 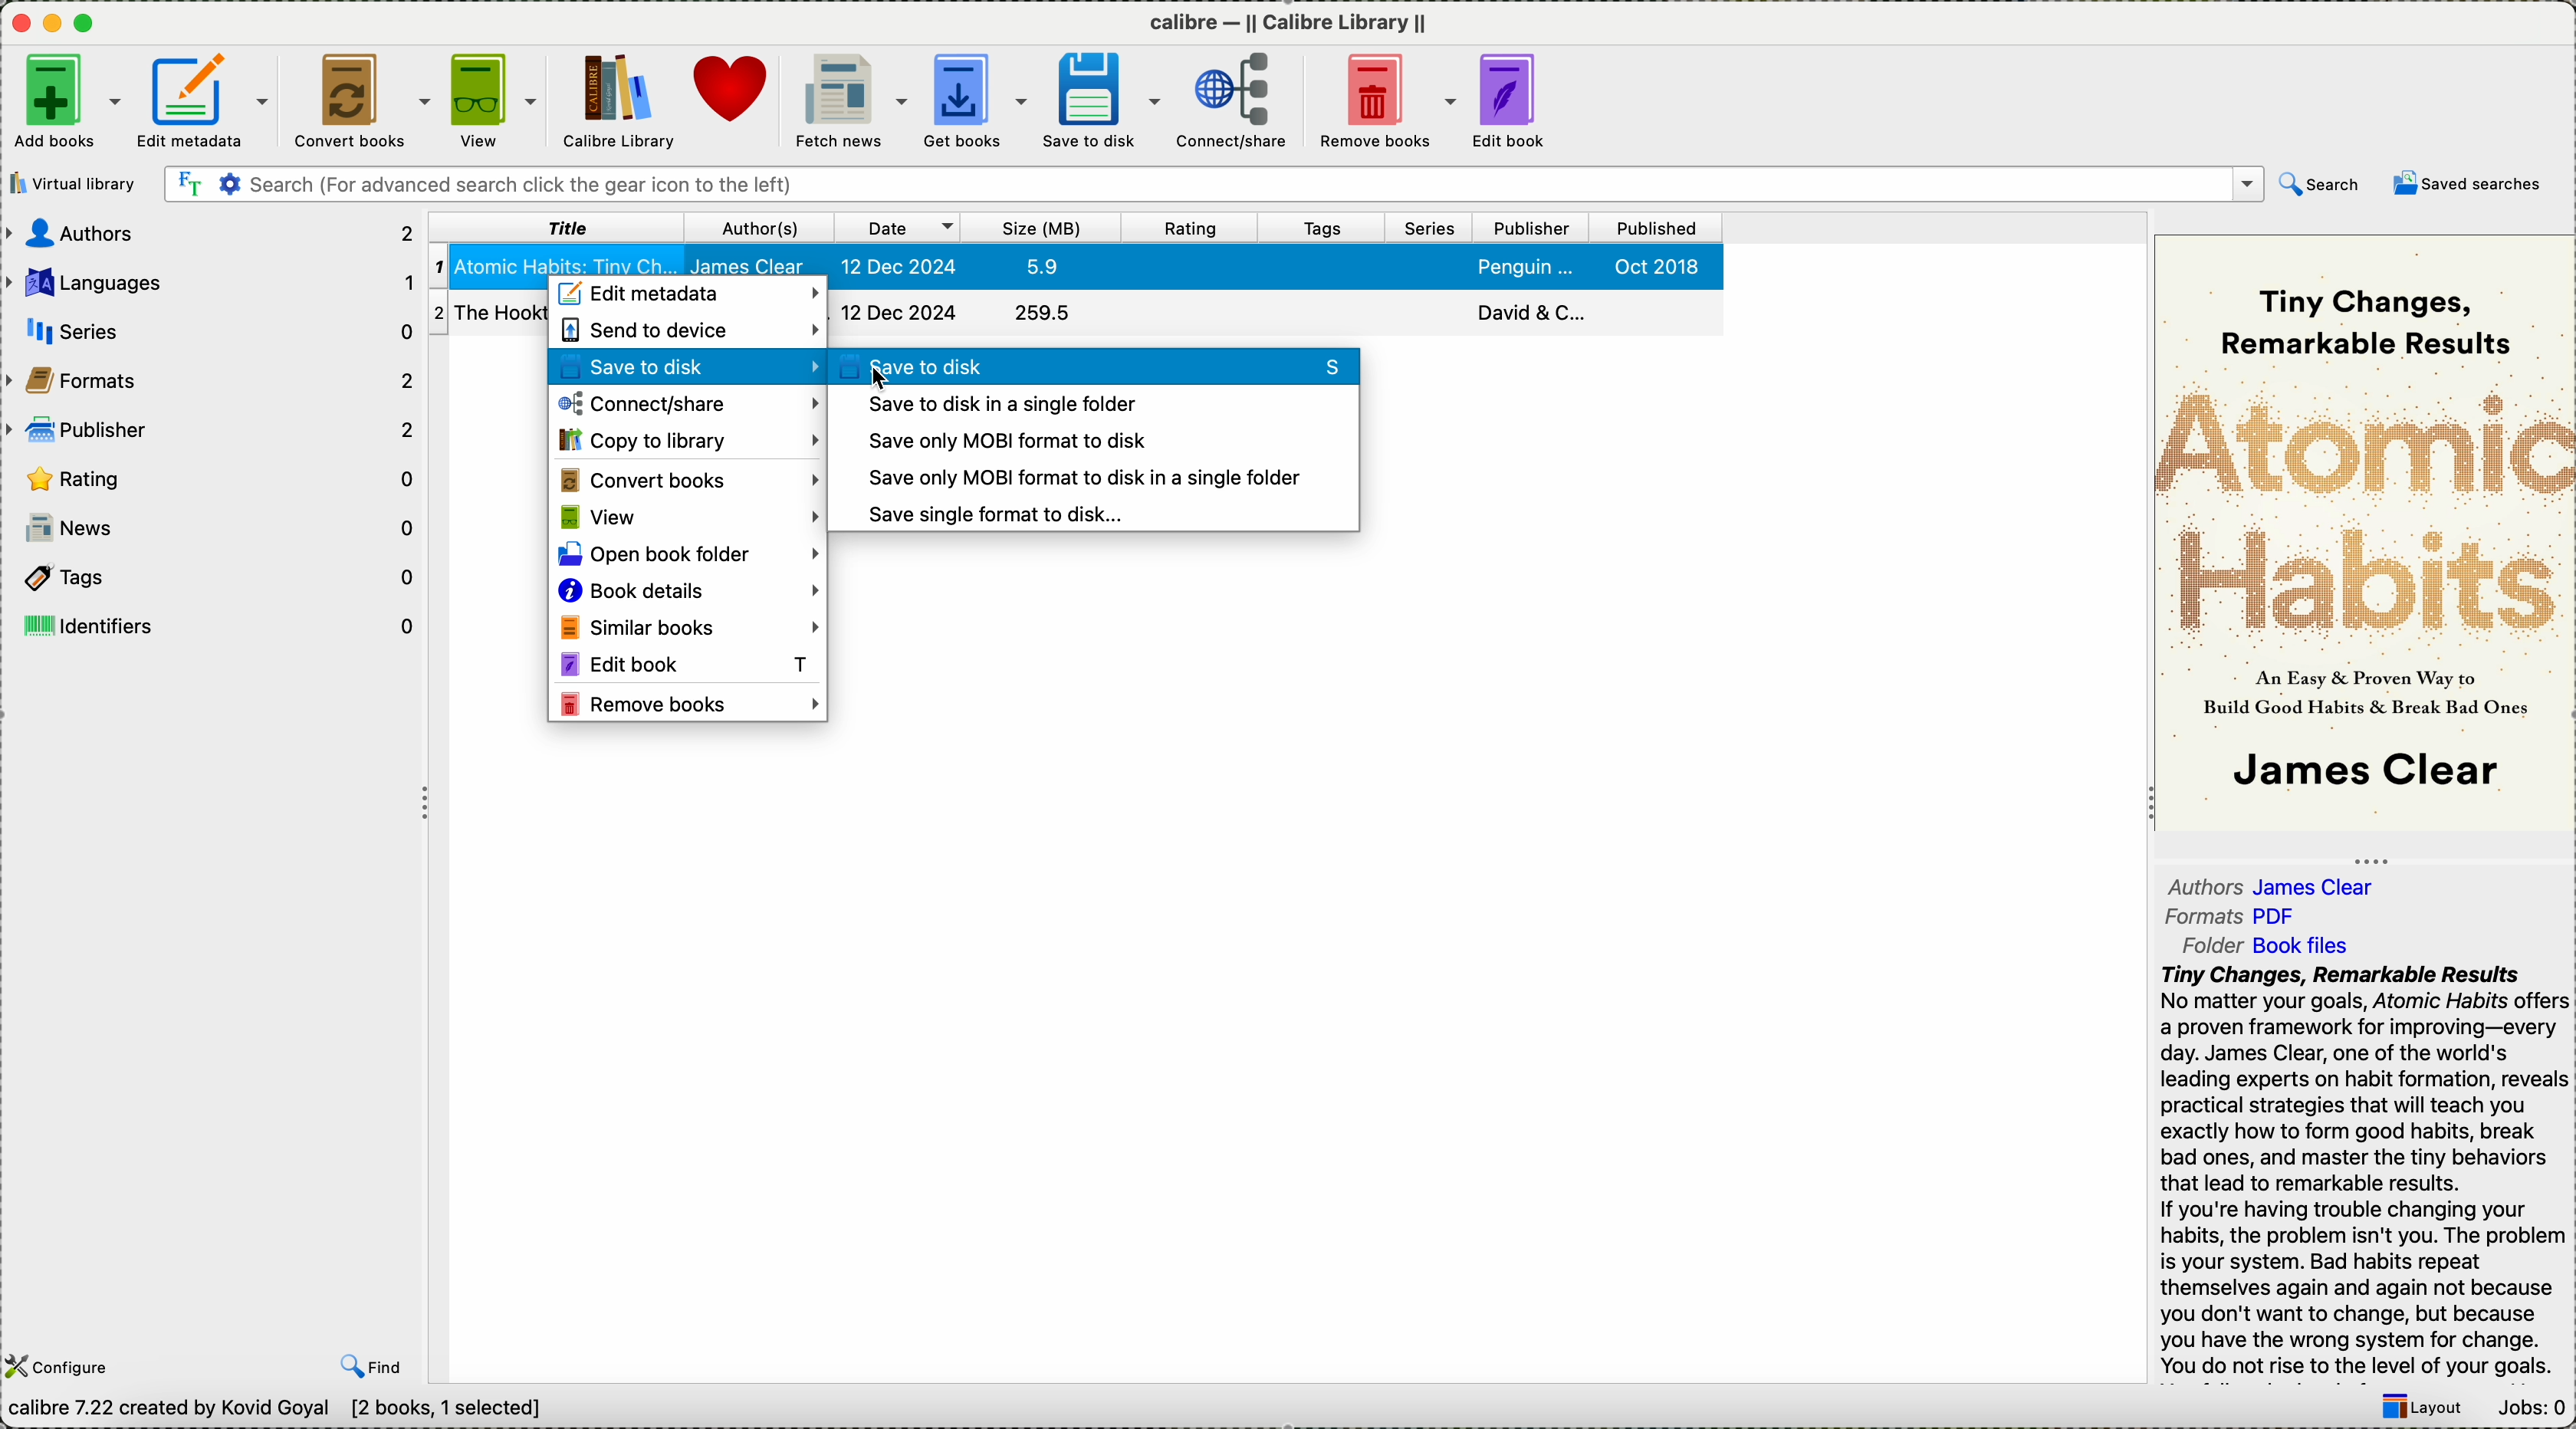 I want to click on edit book, so click(x=1512, y=103).